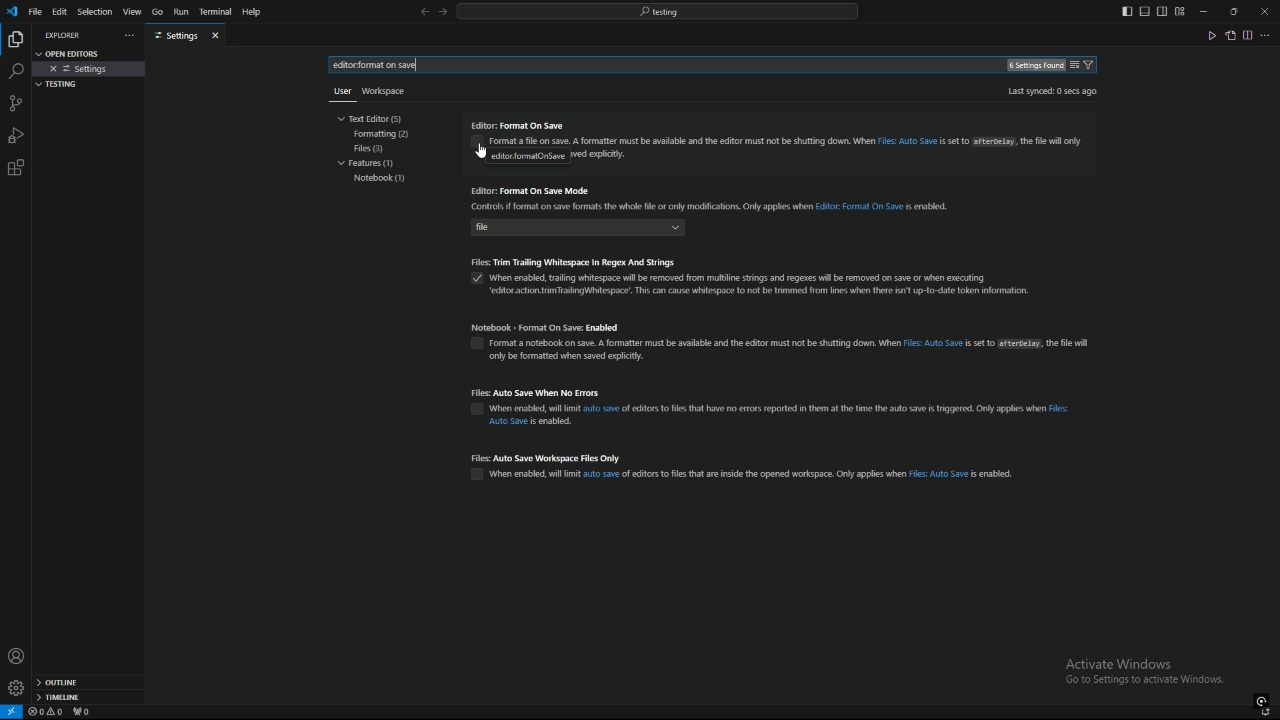 The width and height of the screenshot is (1280, 720). Describe the element at coordinates (1211, 35) in the screenshot. I see `run code` at that location.